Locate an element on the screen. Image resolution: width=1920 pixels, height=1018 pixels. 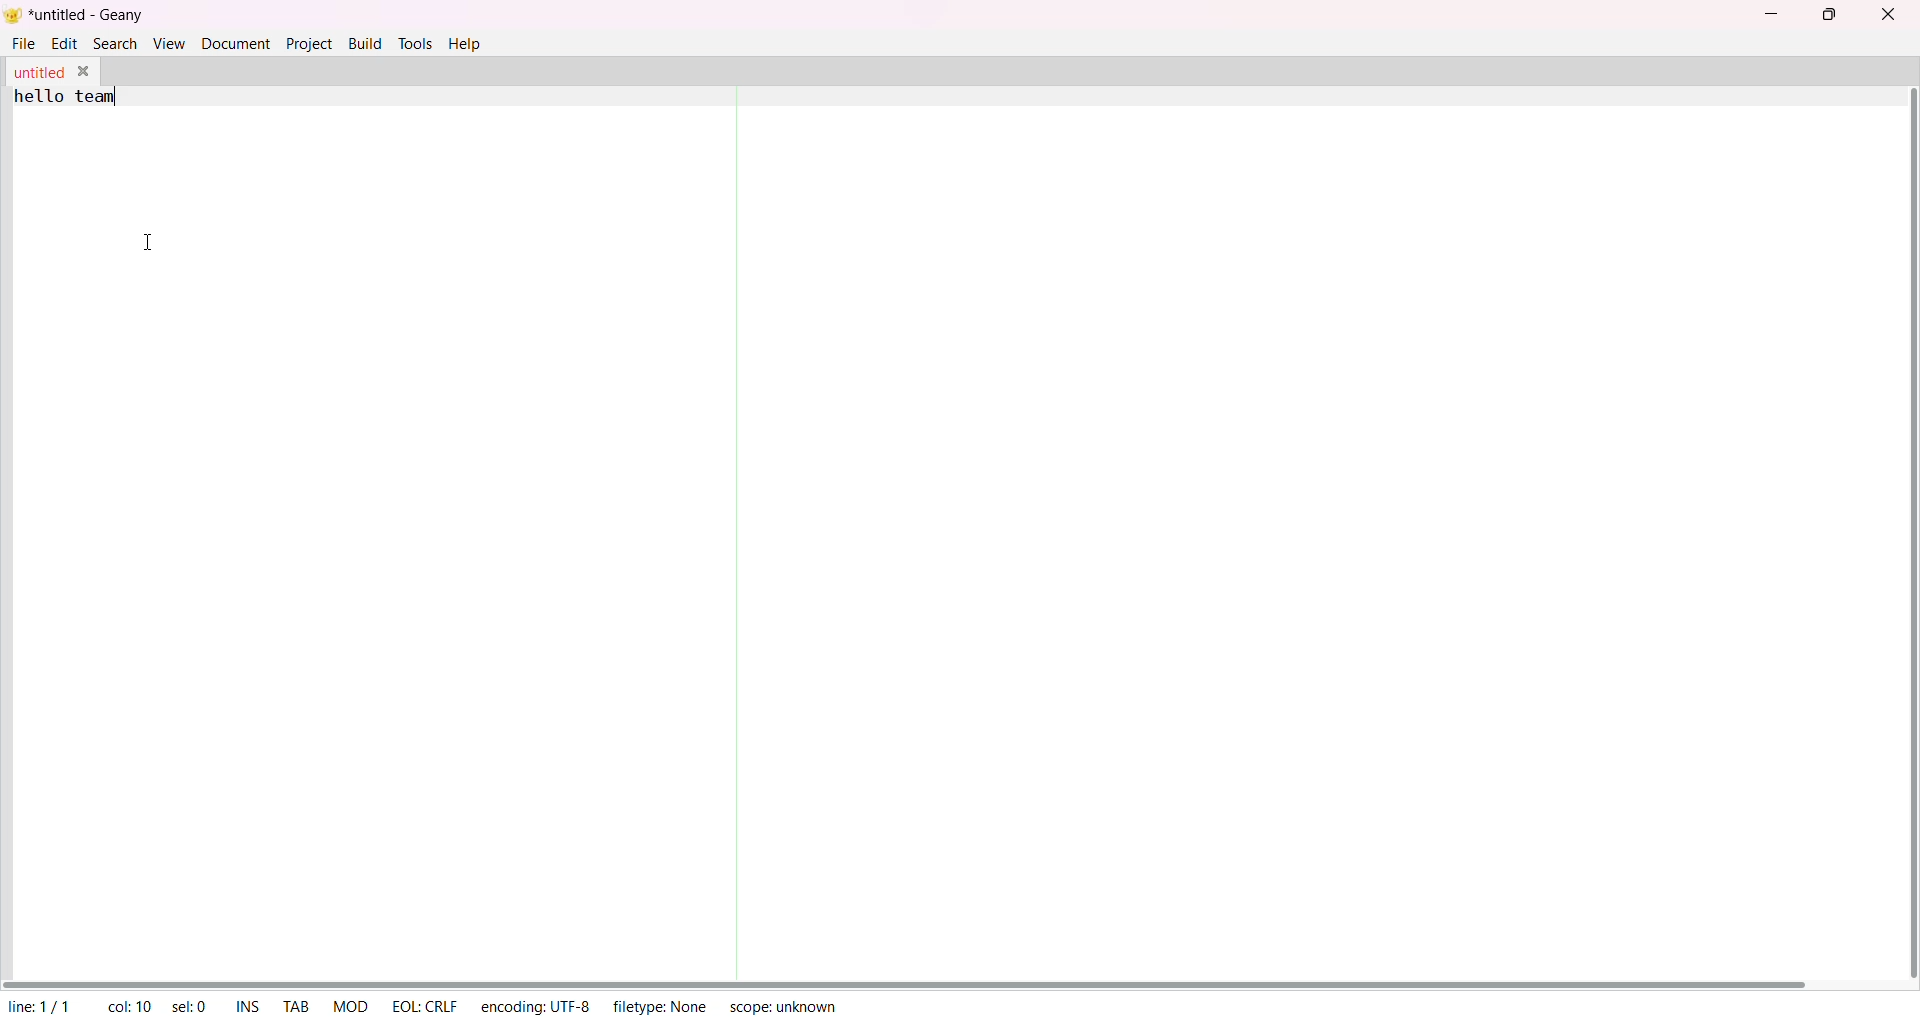
filetype: None is located at coordinates (656, 1004).